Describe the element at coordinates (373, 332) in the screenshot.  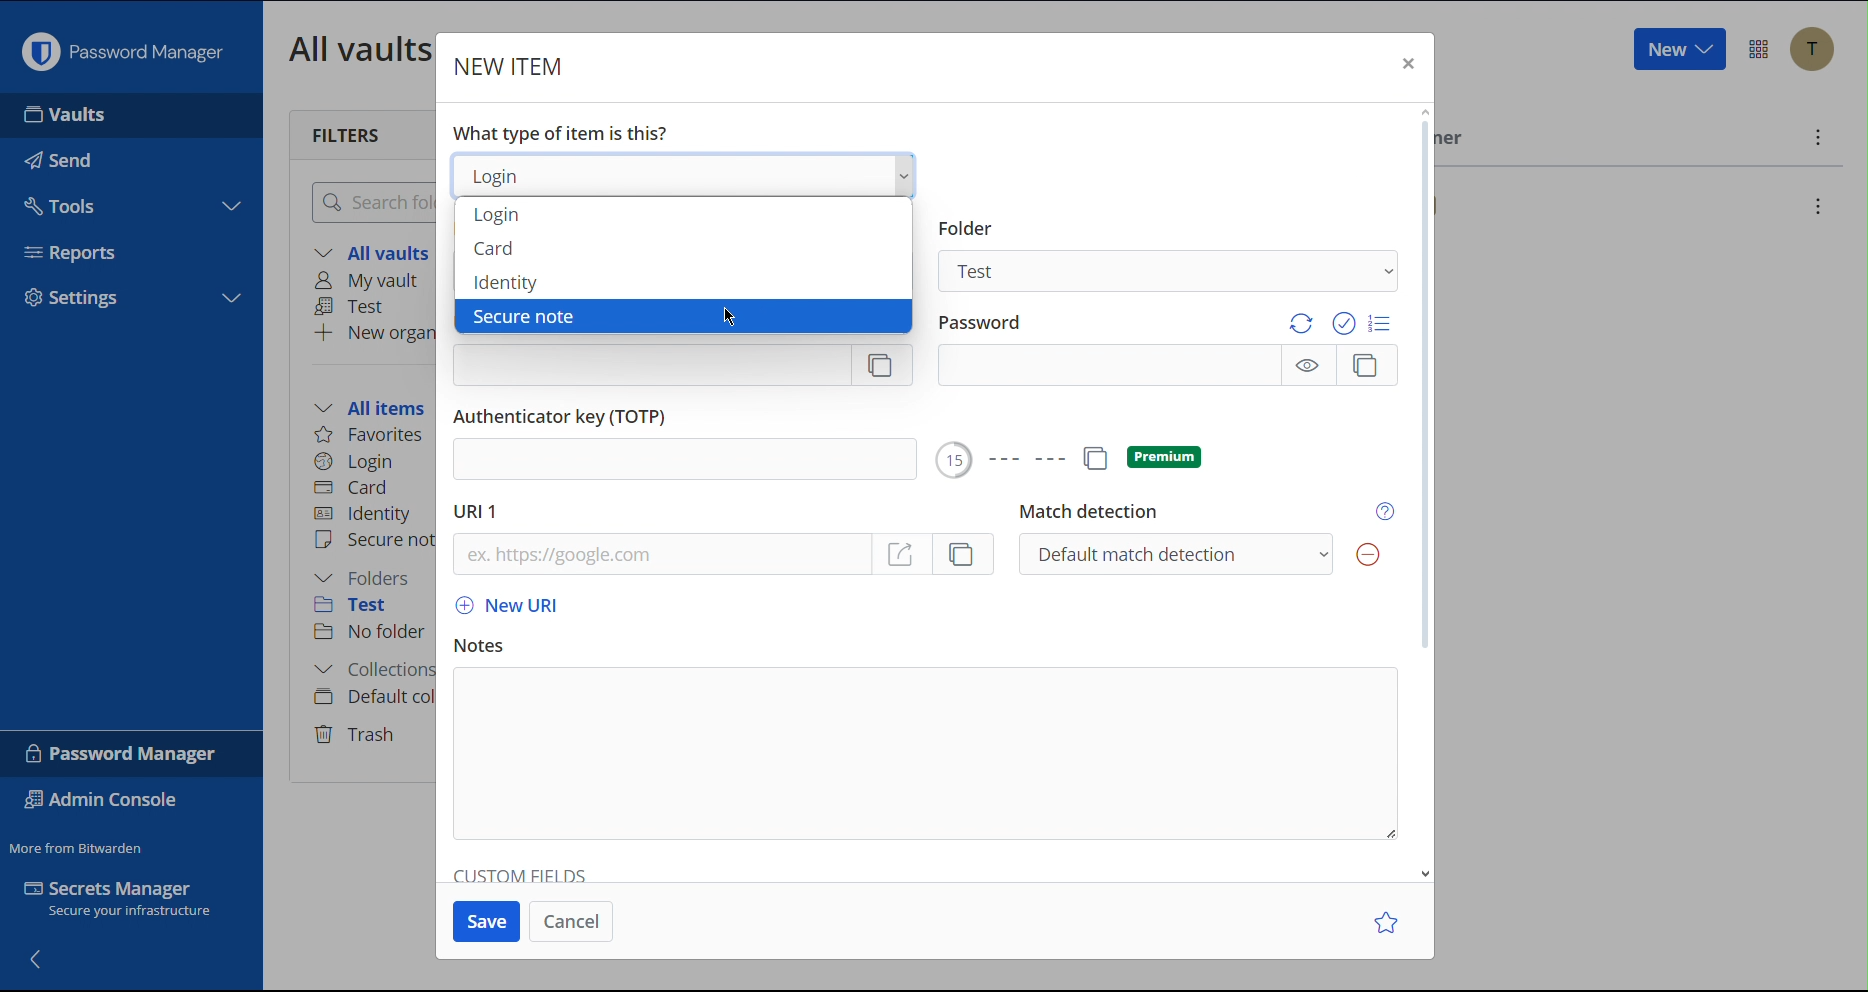
I see `New organization` at that location.